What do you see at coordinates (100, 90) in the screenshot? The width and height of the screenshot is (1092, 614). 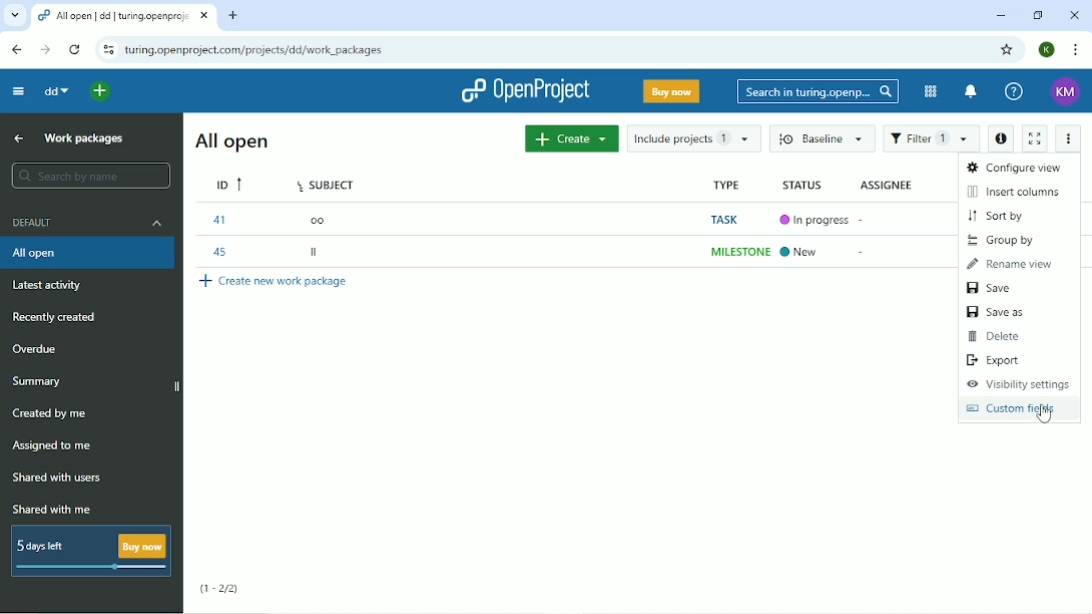 I see `open quick add menu` at bounding box center [100, 90].